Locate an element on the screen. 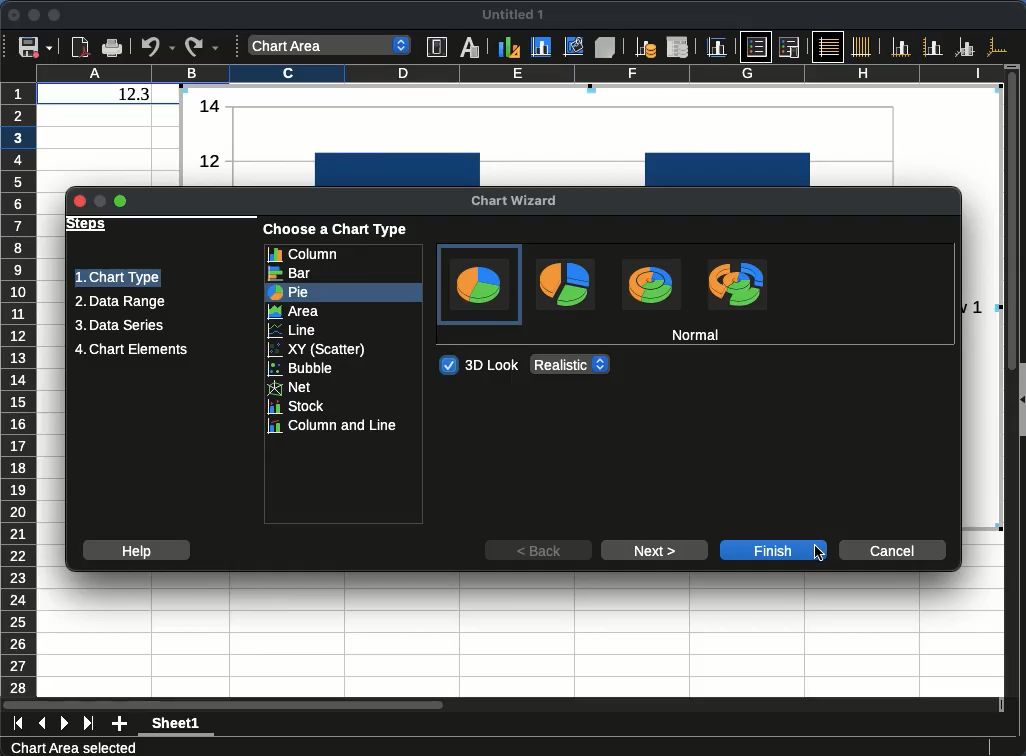 This screenshot has height=756, width=1026. add is located at coordinates (120, 724).